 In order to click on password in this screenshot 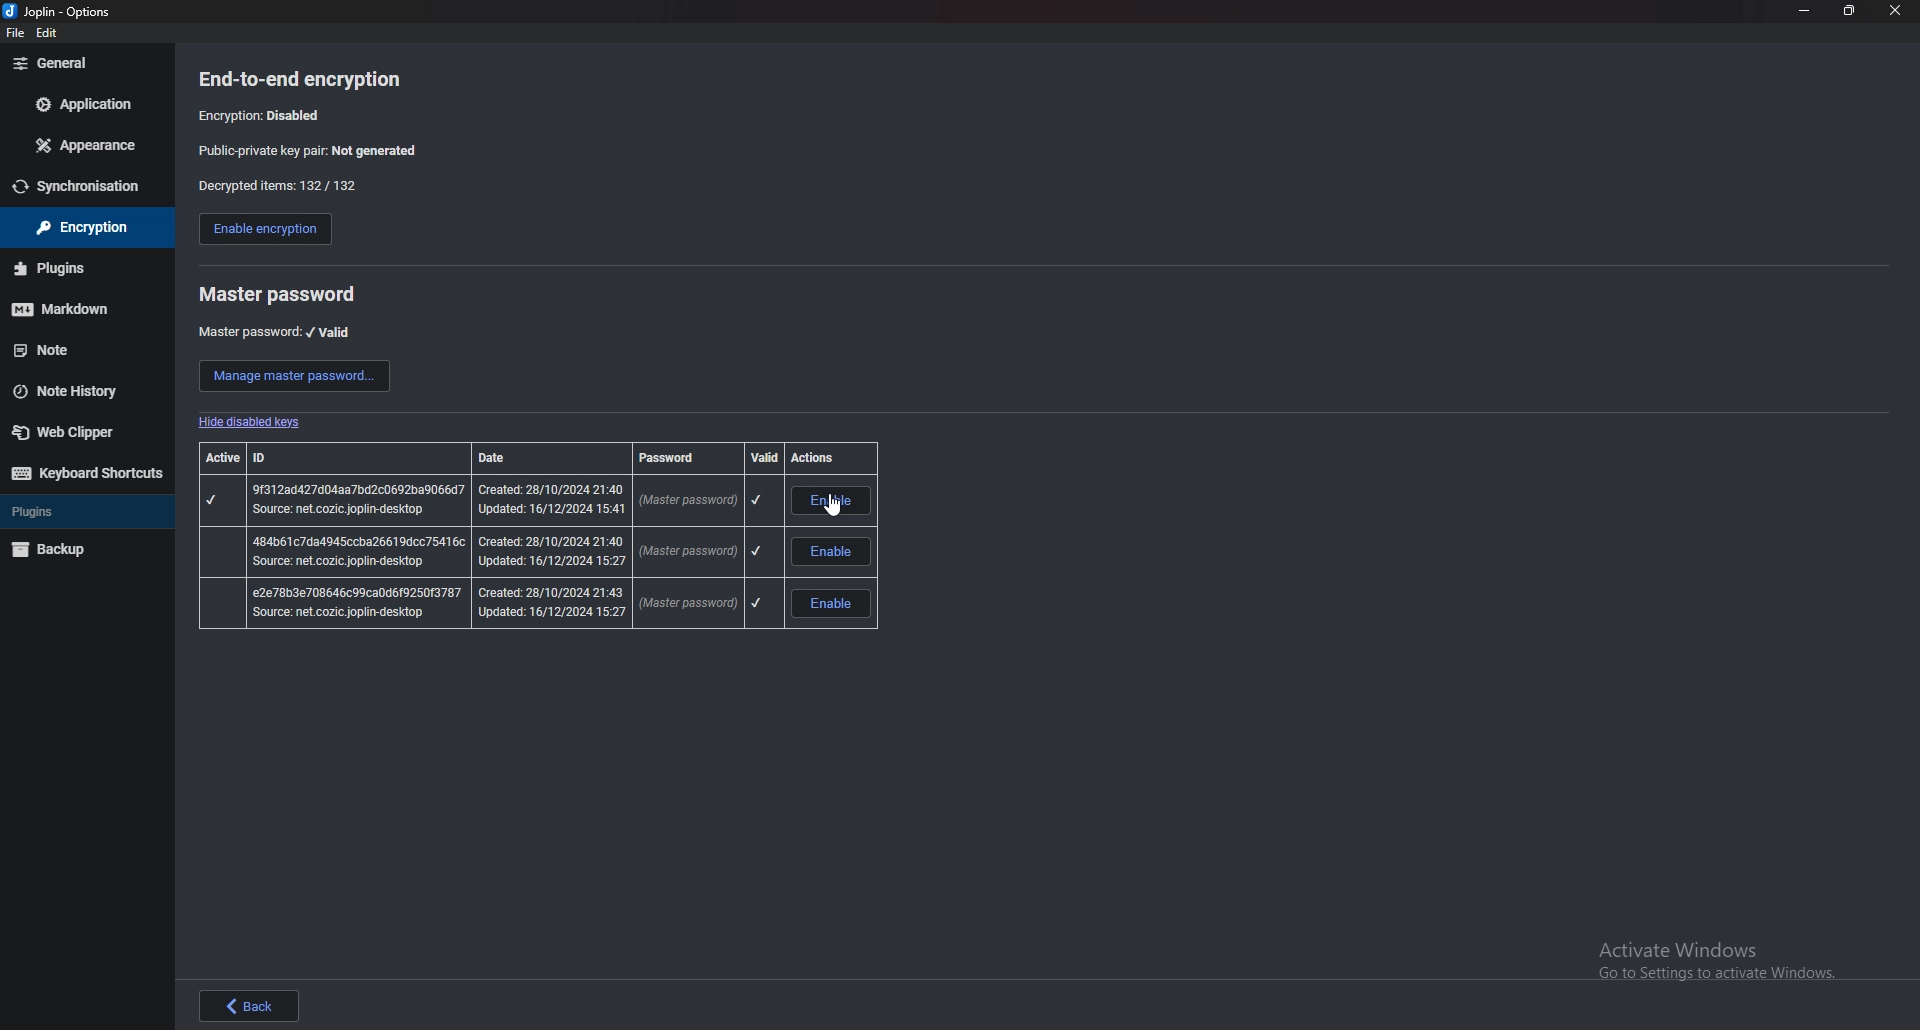, I will do `click(680, 458)`.